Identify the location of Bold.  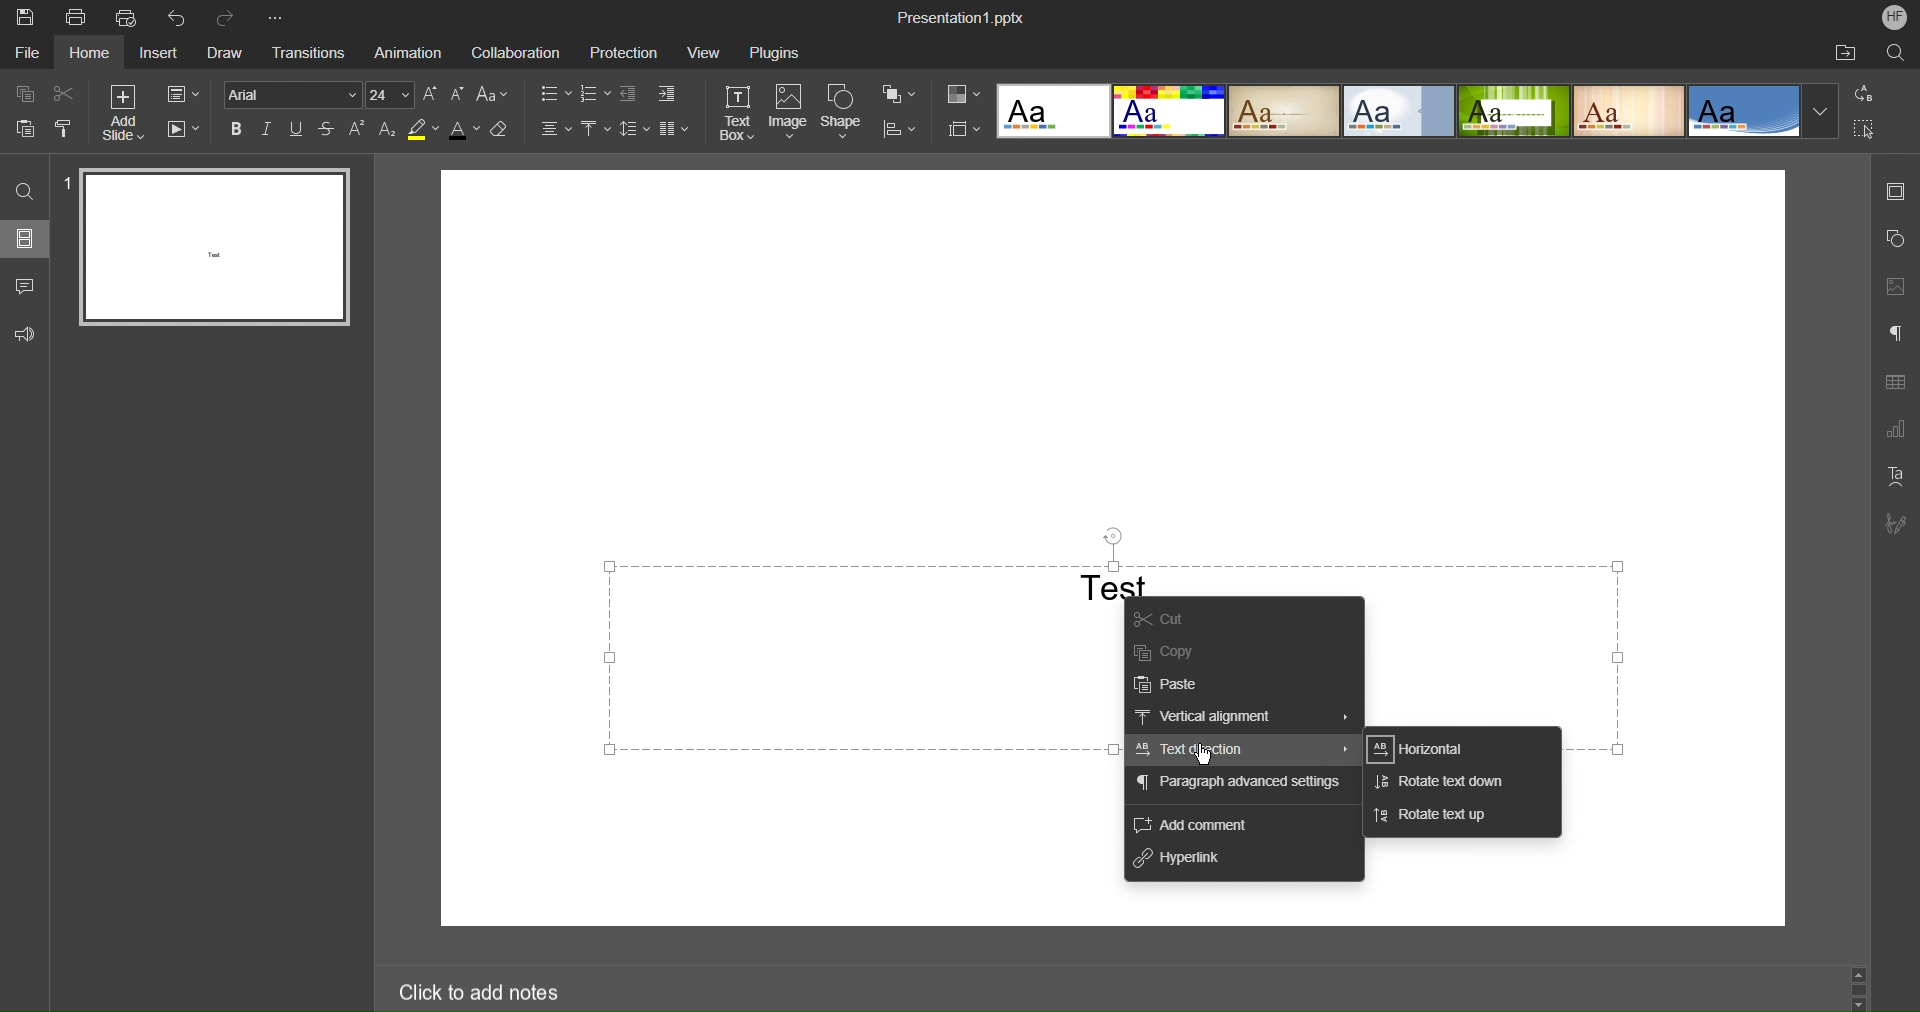
(237, 128).